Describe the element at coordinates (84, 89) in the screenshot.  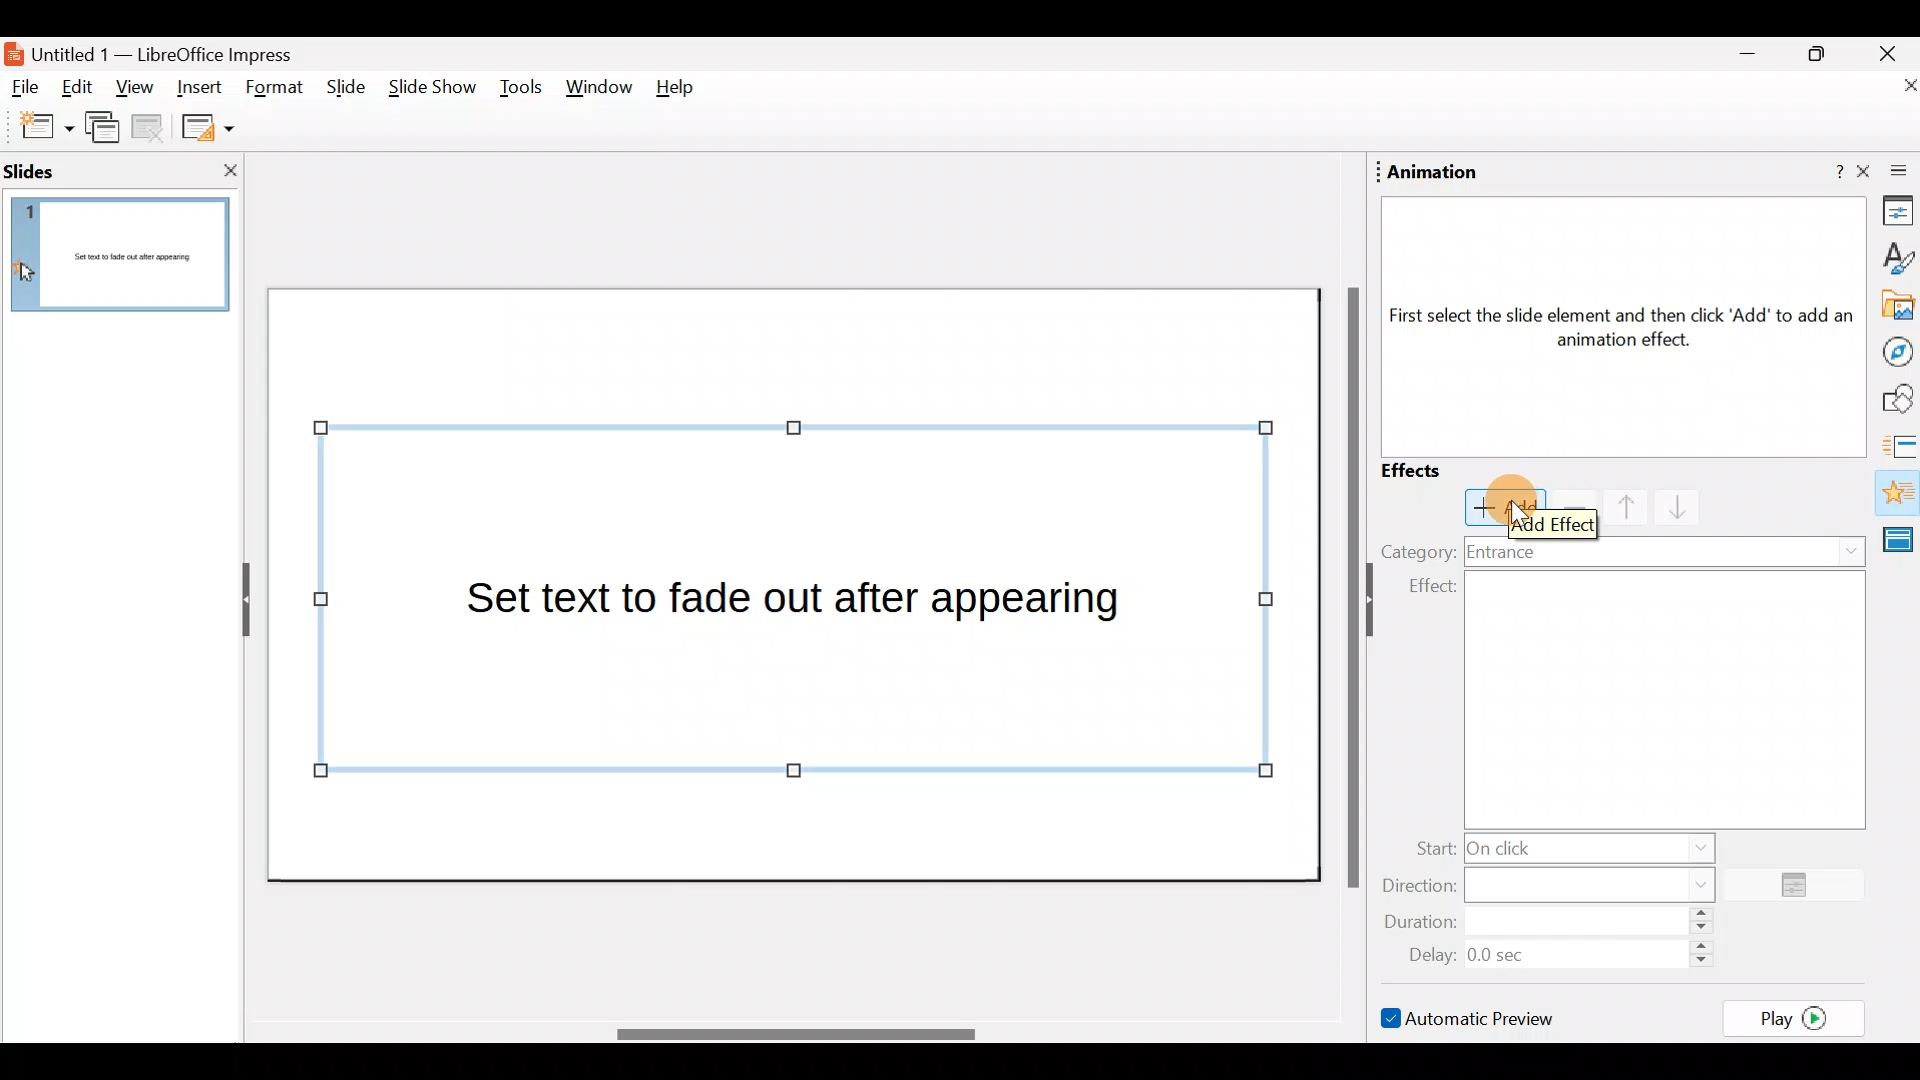
I see `Edit` at that location.